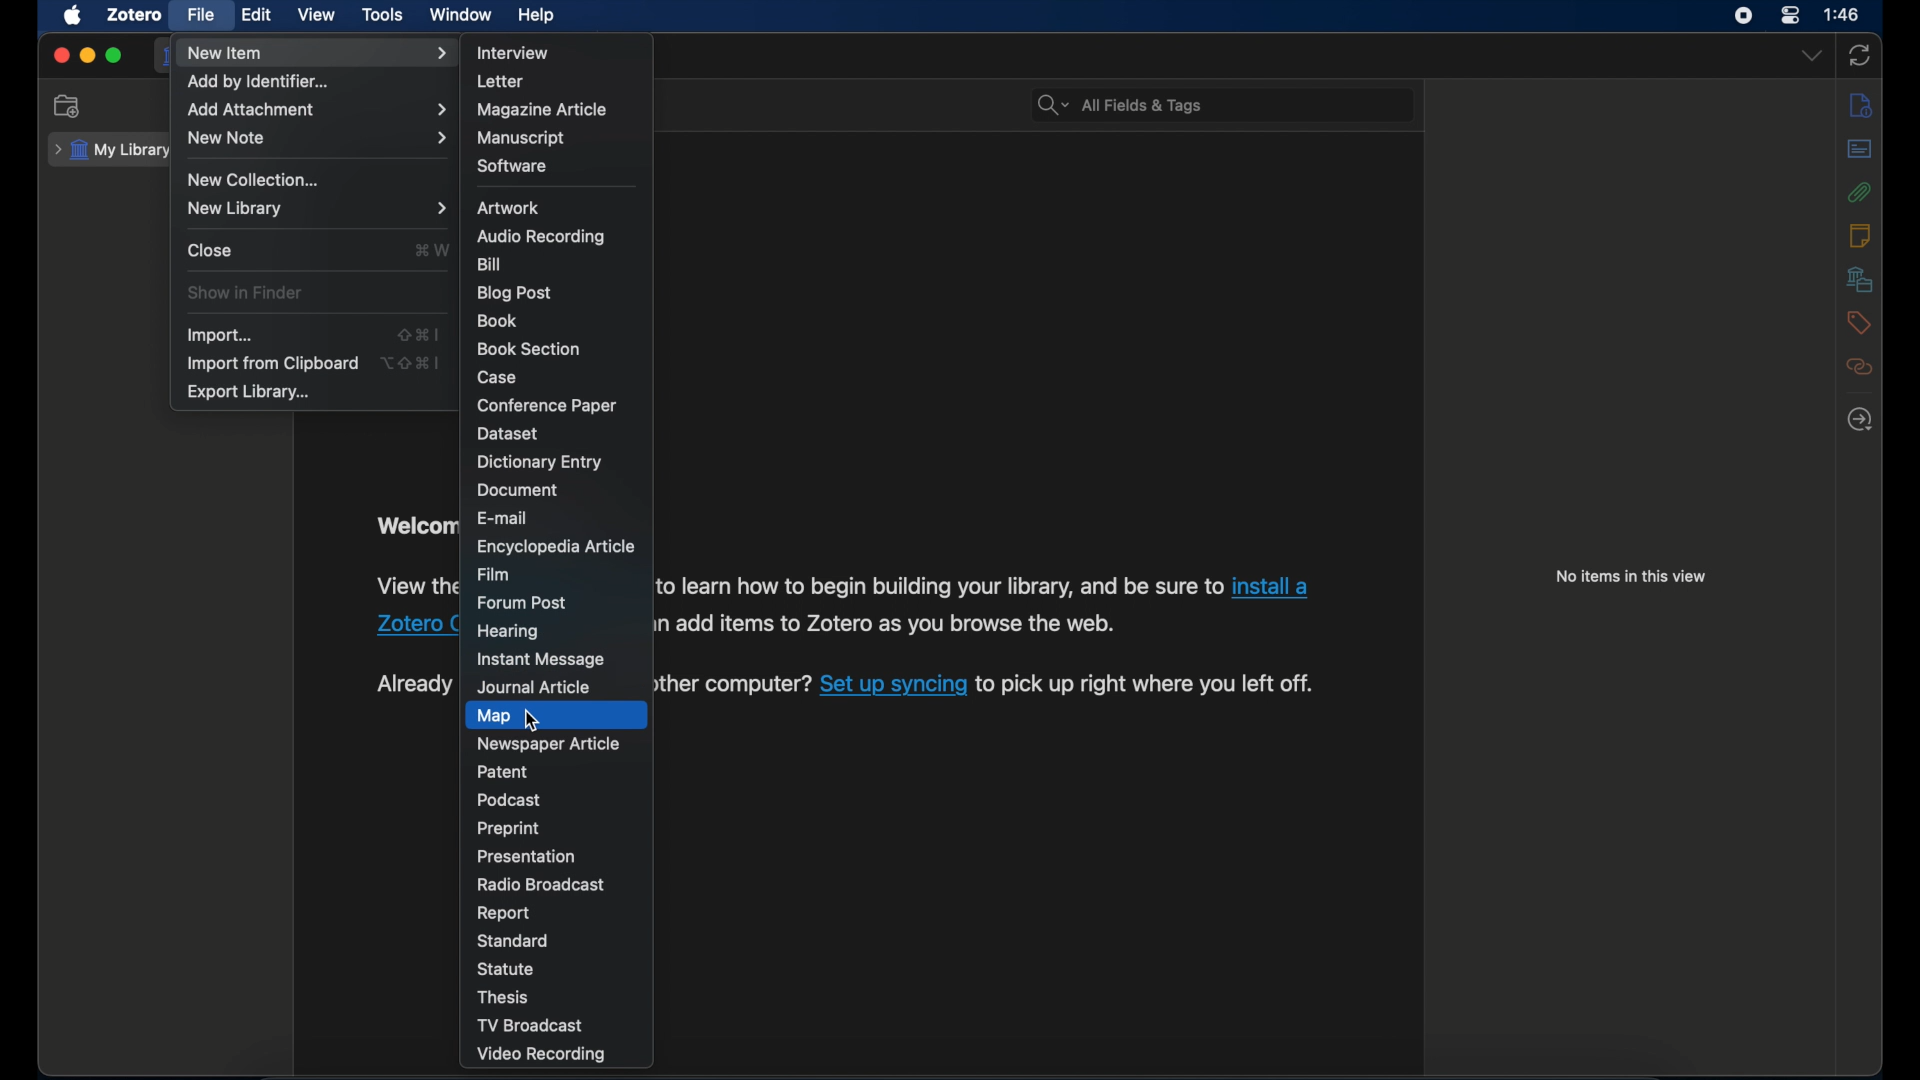  I want to click on import from clipboard, so click(272, 364).